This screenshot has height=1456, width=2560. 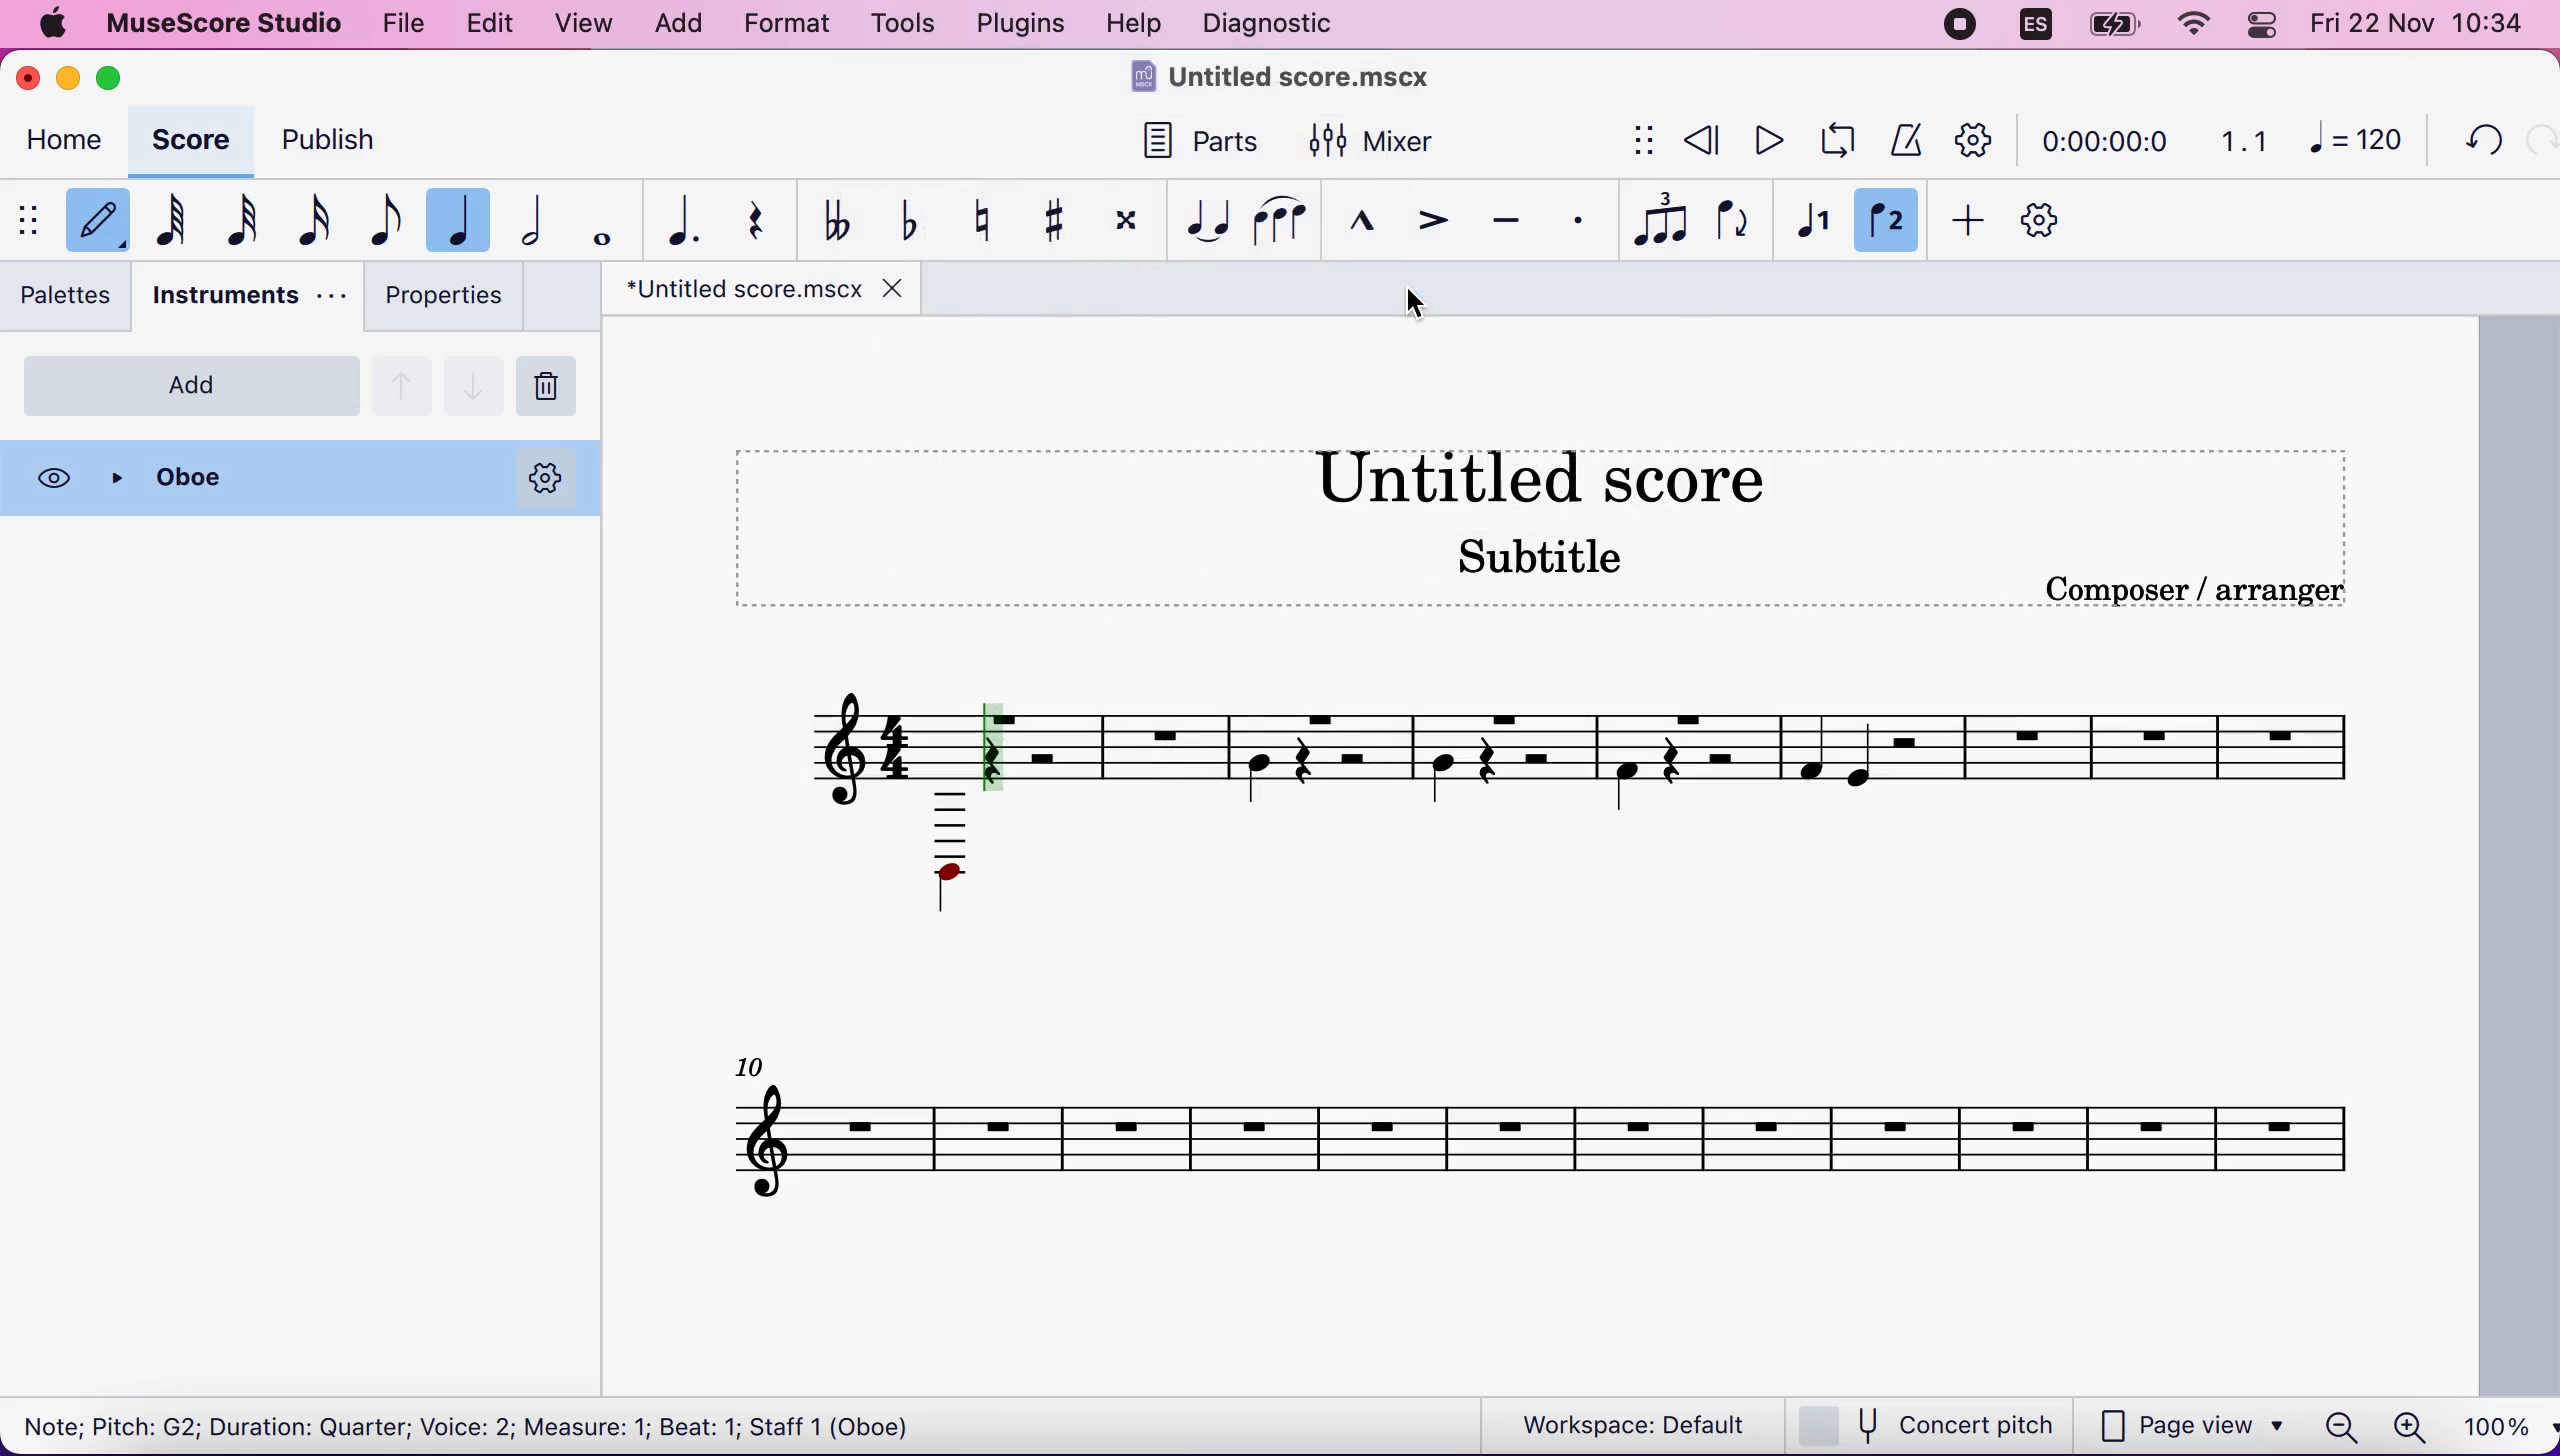 I want to click on eight note, so click(x=389, y=223).